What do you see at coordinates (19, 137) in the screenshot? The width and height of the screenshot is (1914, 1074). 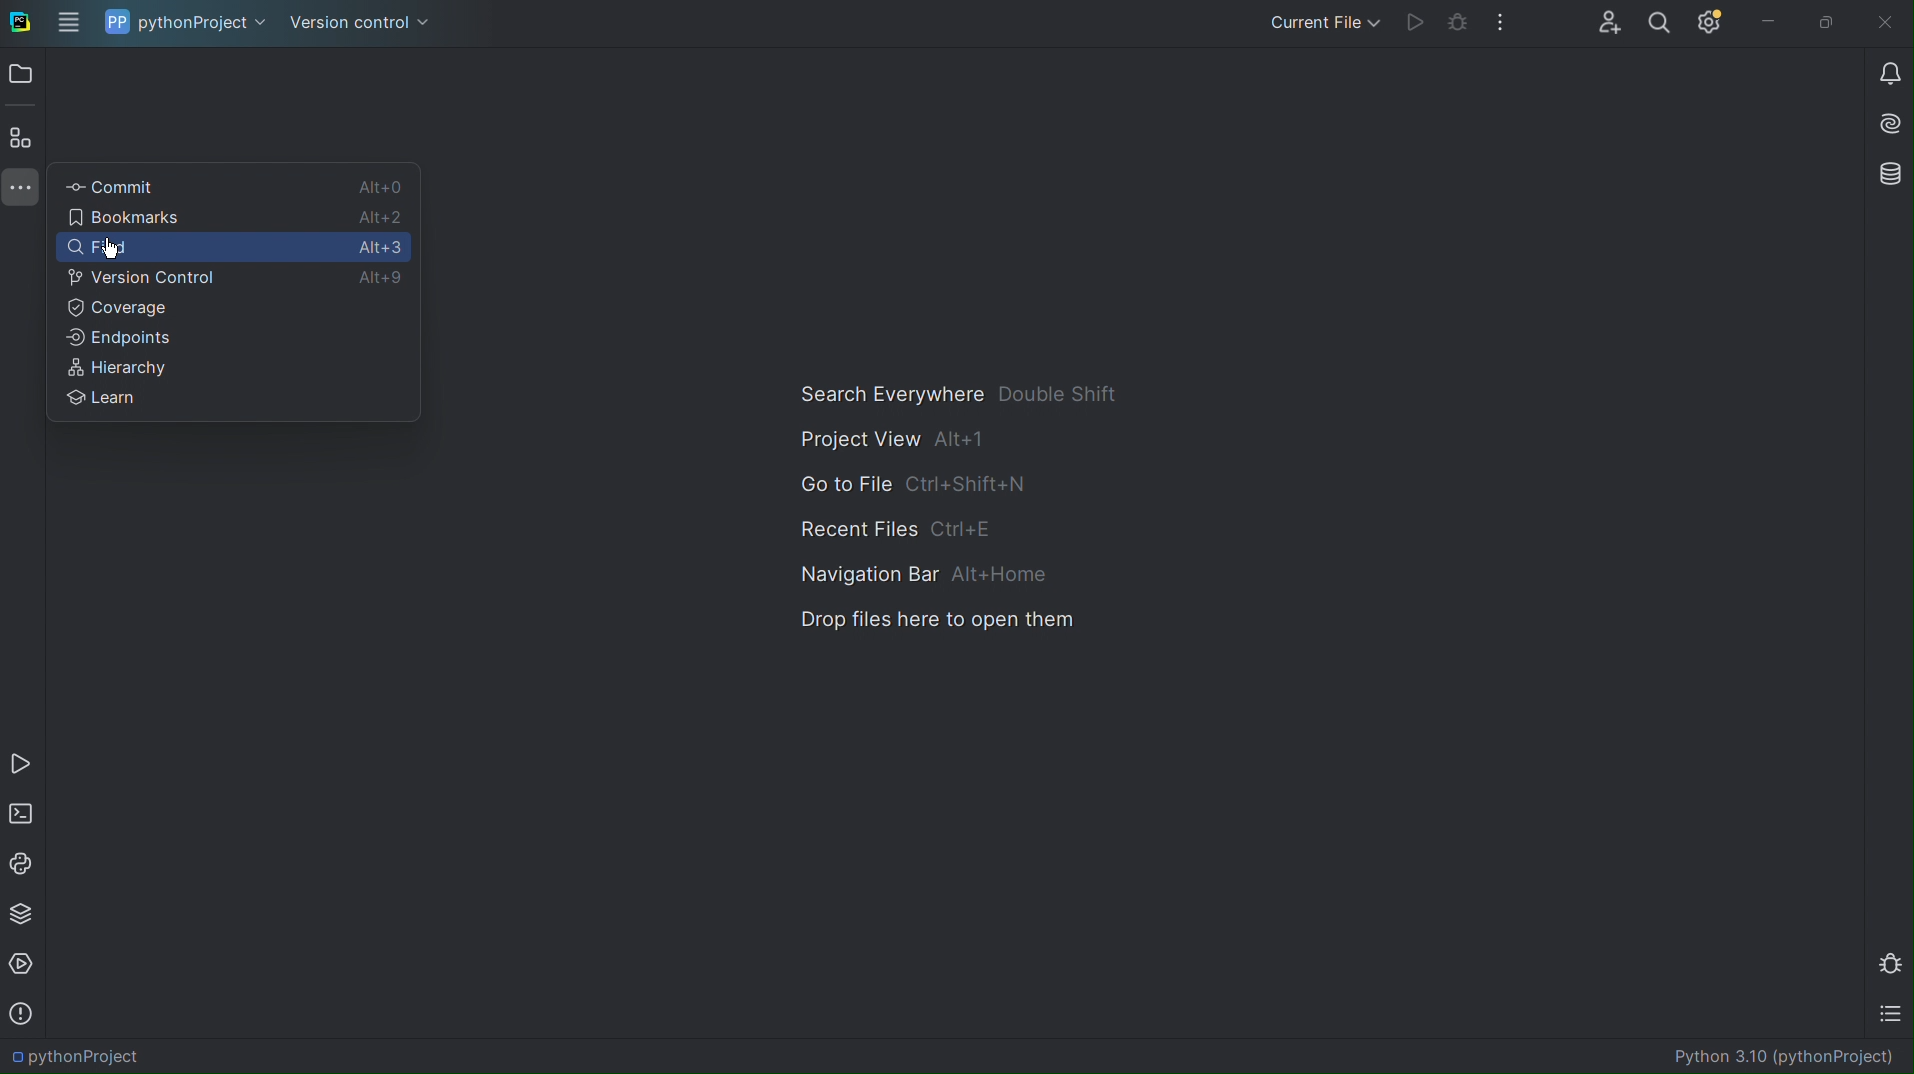 I see `Structure` at bounding box center [19, 137].